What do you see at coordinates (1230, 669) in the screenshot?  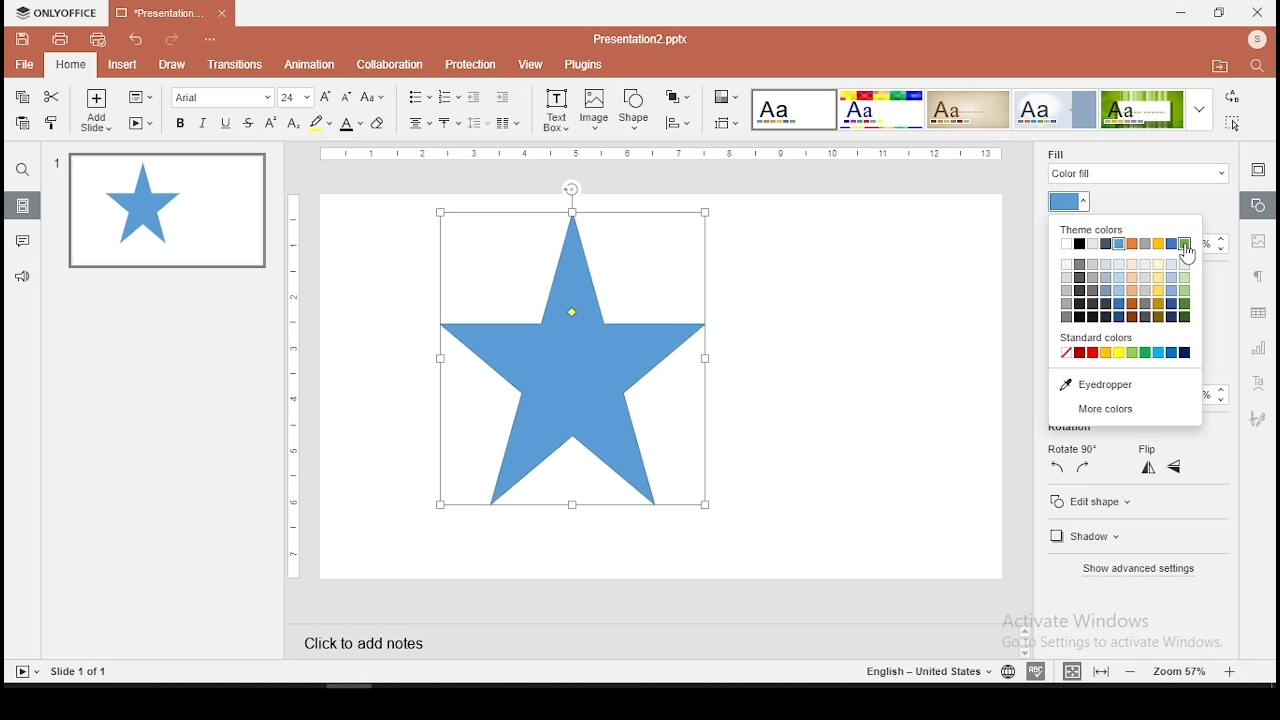 I see `zoom in` at bounding box center [1230, 669].